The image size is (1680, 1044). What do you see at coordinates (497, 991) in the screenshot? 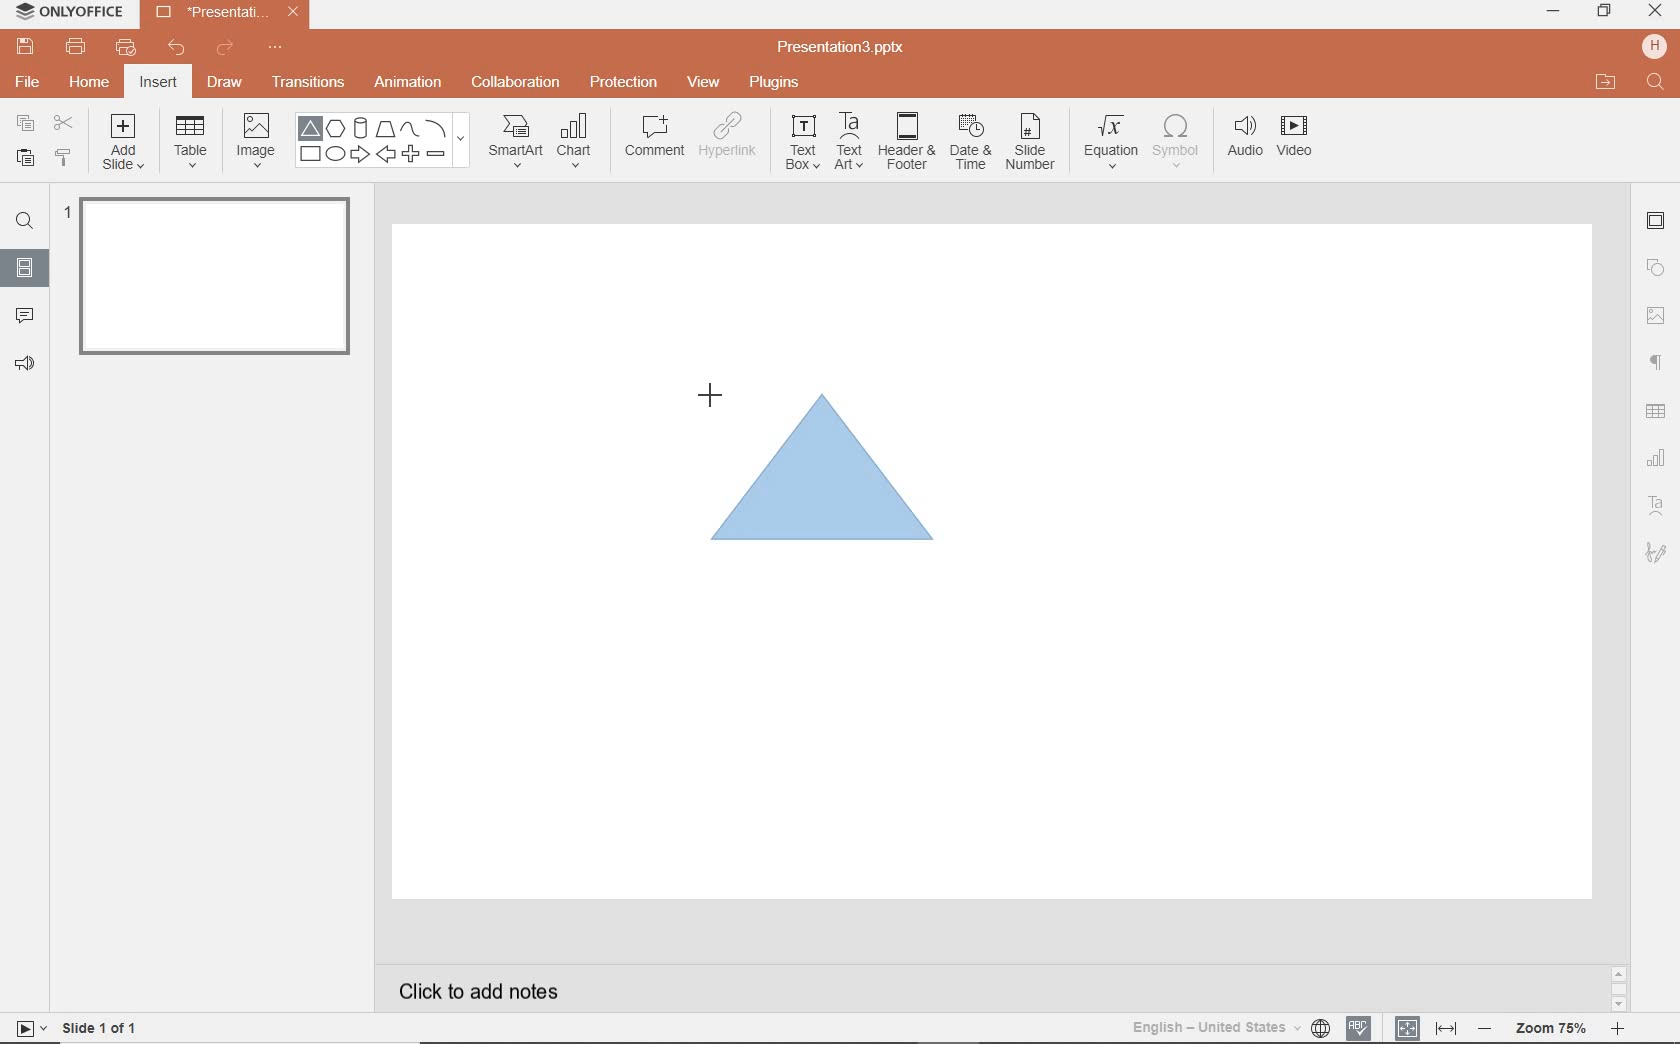
I see `CLICK TO ADD NOTES` at bounding box center [497, 991].